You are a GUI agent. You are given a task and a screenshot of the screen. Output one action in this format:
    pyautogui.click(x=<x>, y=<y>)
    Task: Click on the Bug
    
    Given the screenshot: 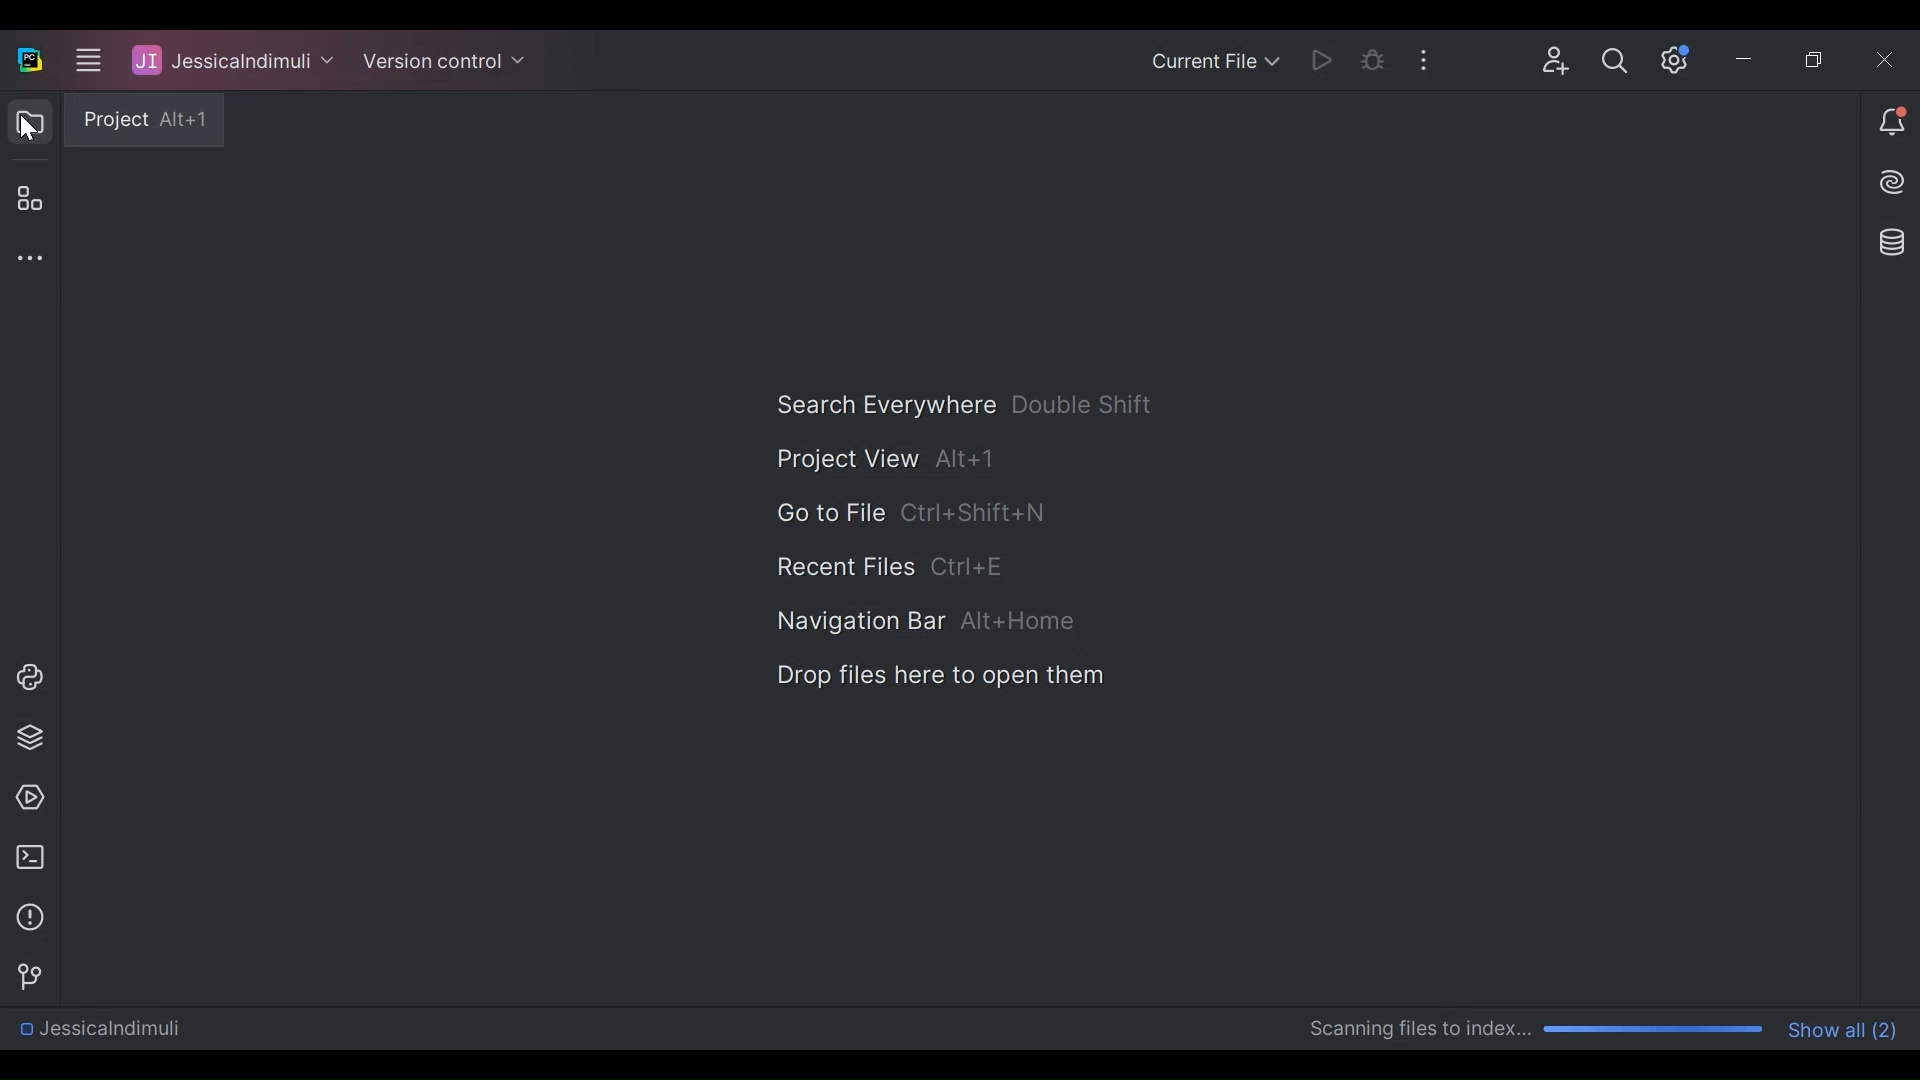 What is the action you would take?
    pyautogui.click(x=1372, y=60)
    